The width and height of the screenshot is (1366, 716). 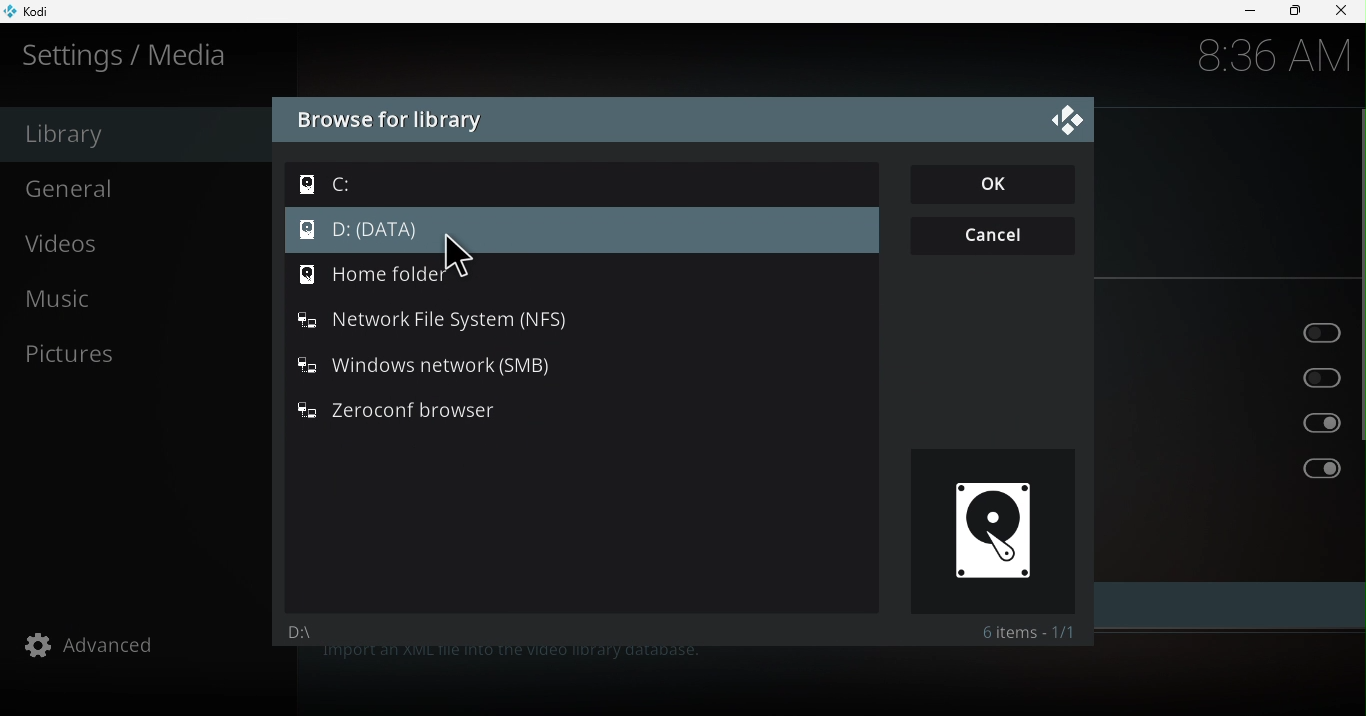 What do you see at coordinates (740, 658) in the screenshot?
I see `This category provides access to the windows for source management and library management` at bounding box center [740, 658].